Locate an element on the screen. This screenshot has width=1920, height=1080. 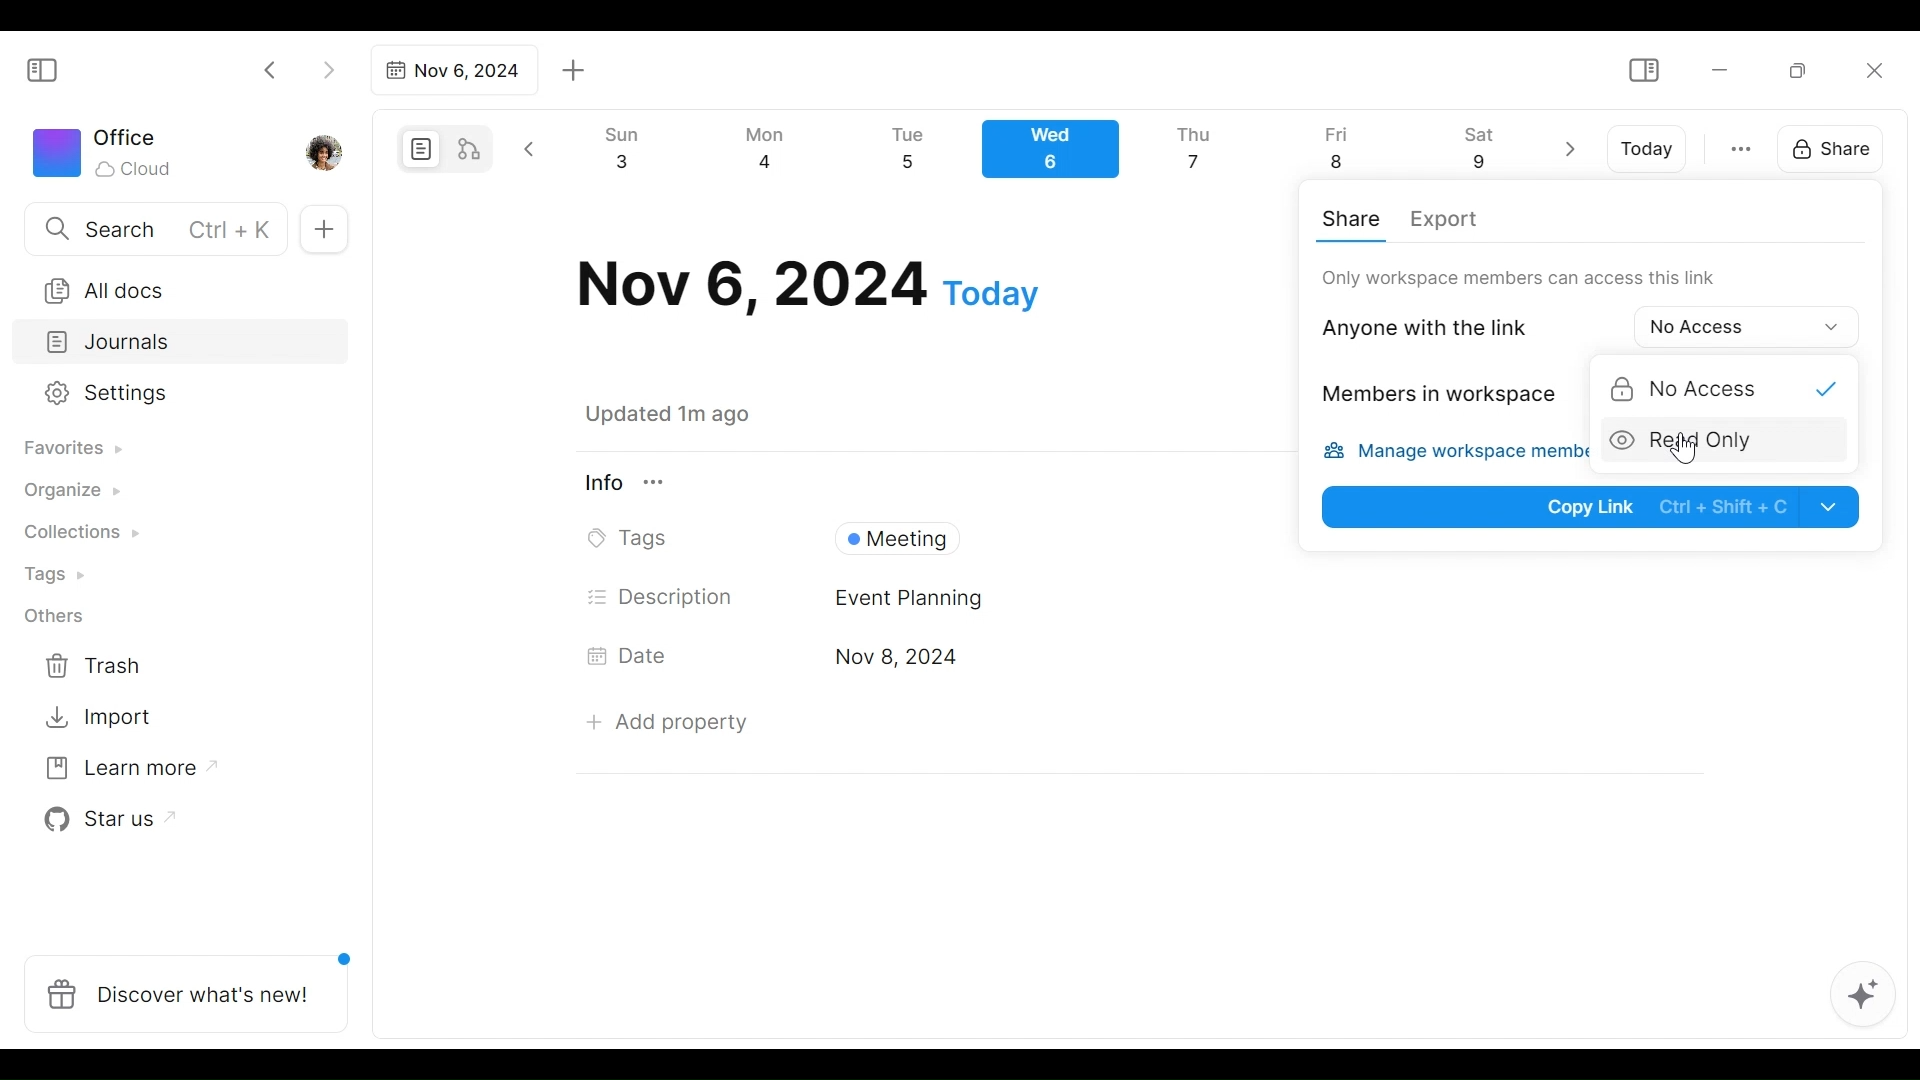
Add Property is located at coordinates (667, 722).